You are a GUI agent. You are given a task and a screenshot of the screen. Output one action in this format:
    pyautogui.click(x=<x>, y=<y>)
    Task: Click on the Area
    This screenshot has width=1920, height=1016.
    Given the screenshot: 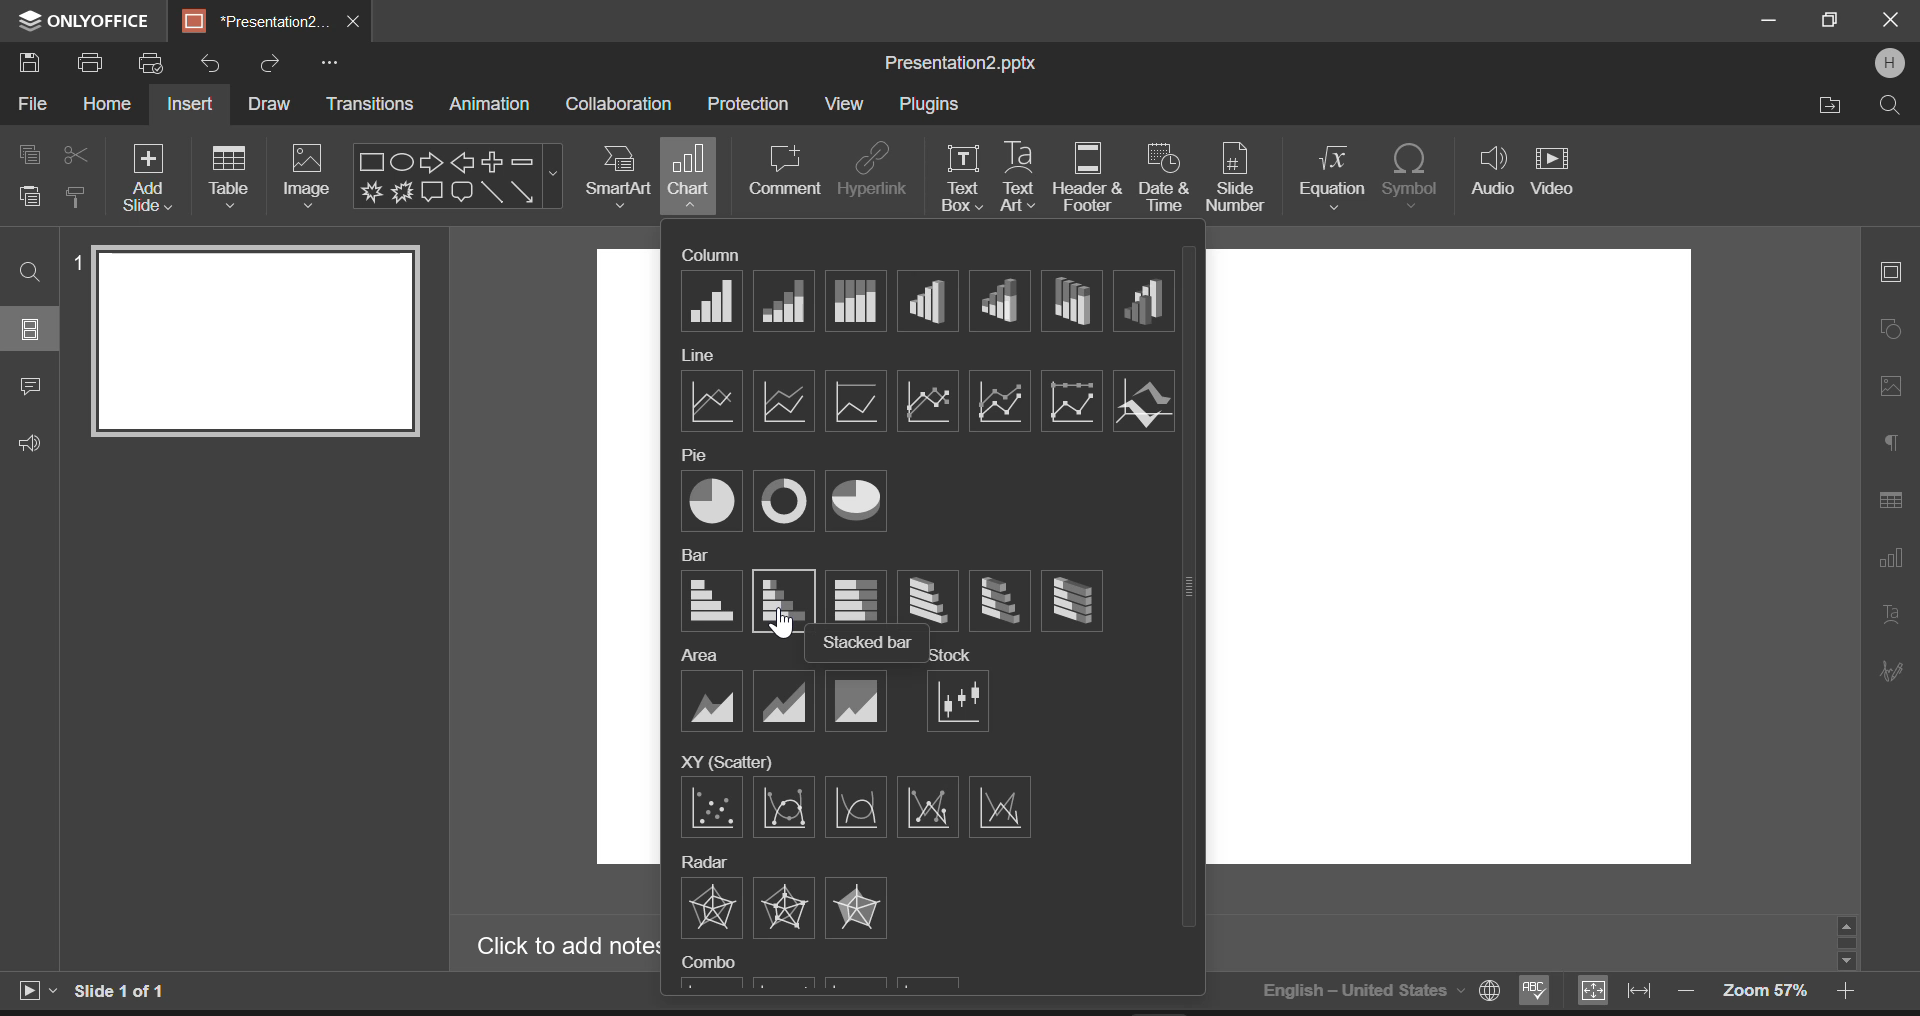 What is the action you would take?
    pyautogui.click(x=702, y=655)
    